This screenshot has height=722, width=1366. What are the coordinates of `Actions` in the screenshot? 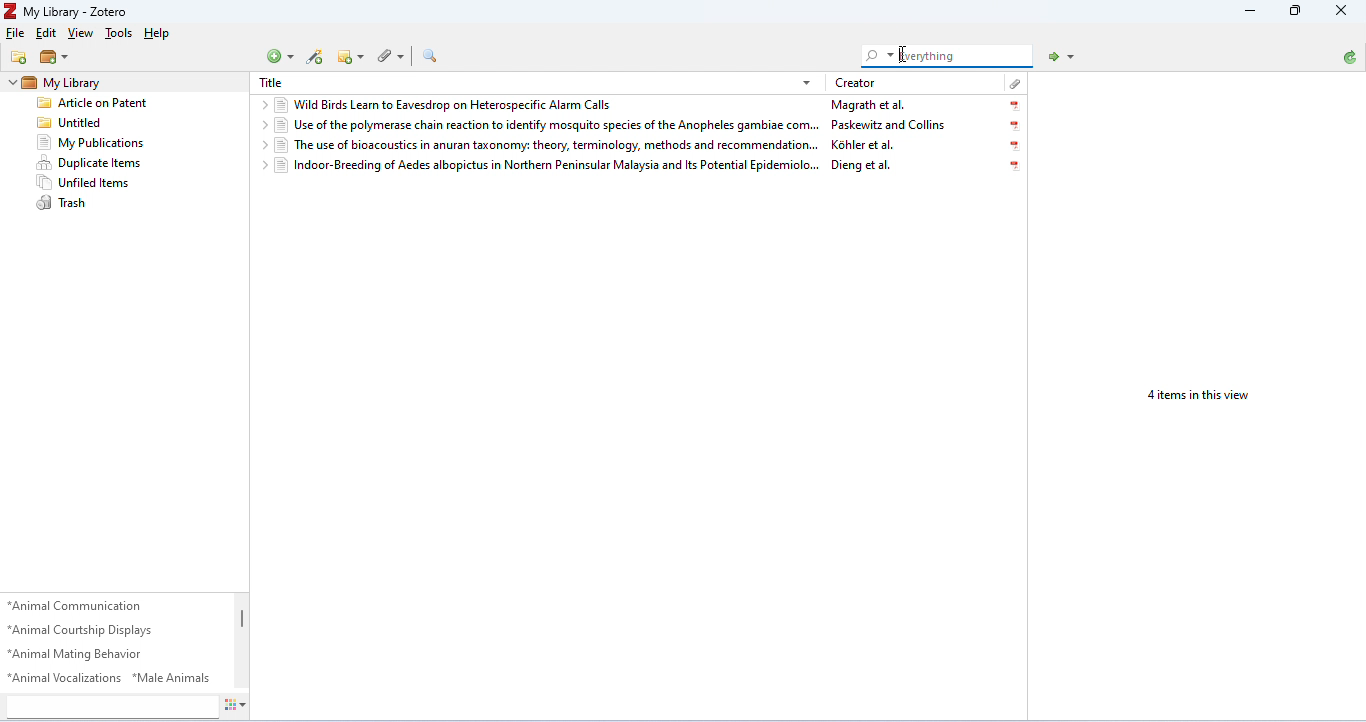 It's located at (236, 707).